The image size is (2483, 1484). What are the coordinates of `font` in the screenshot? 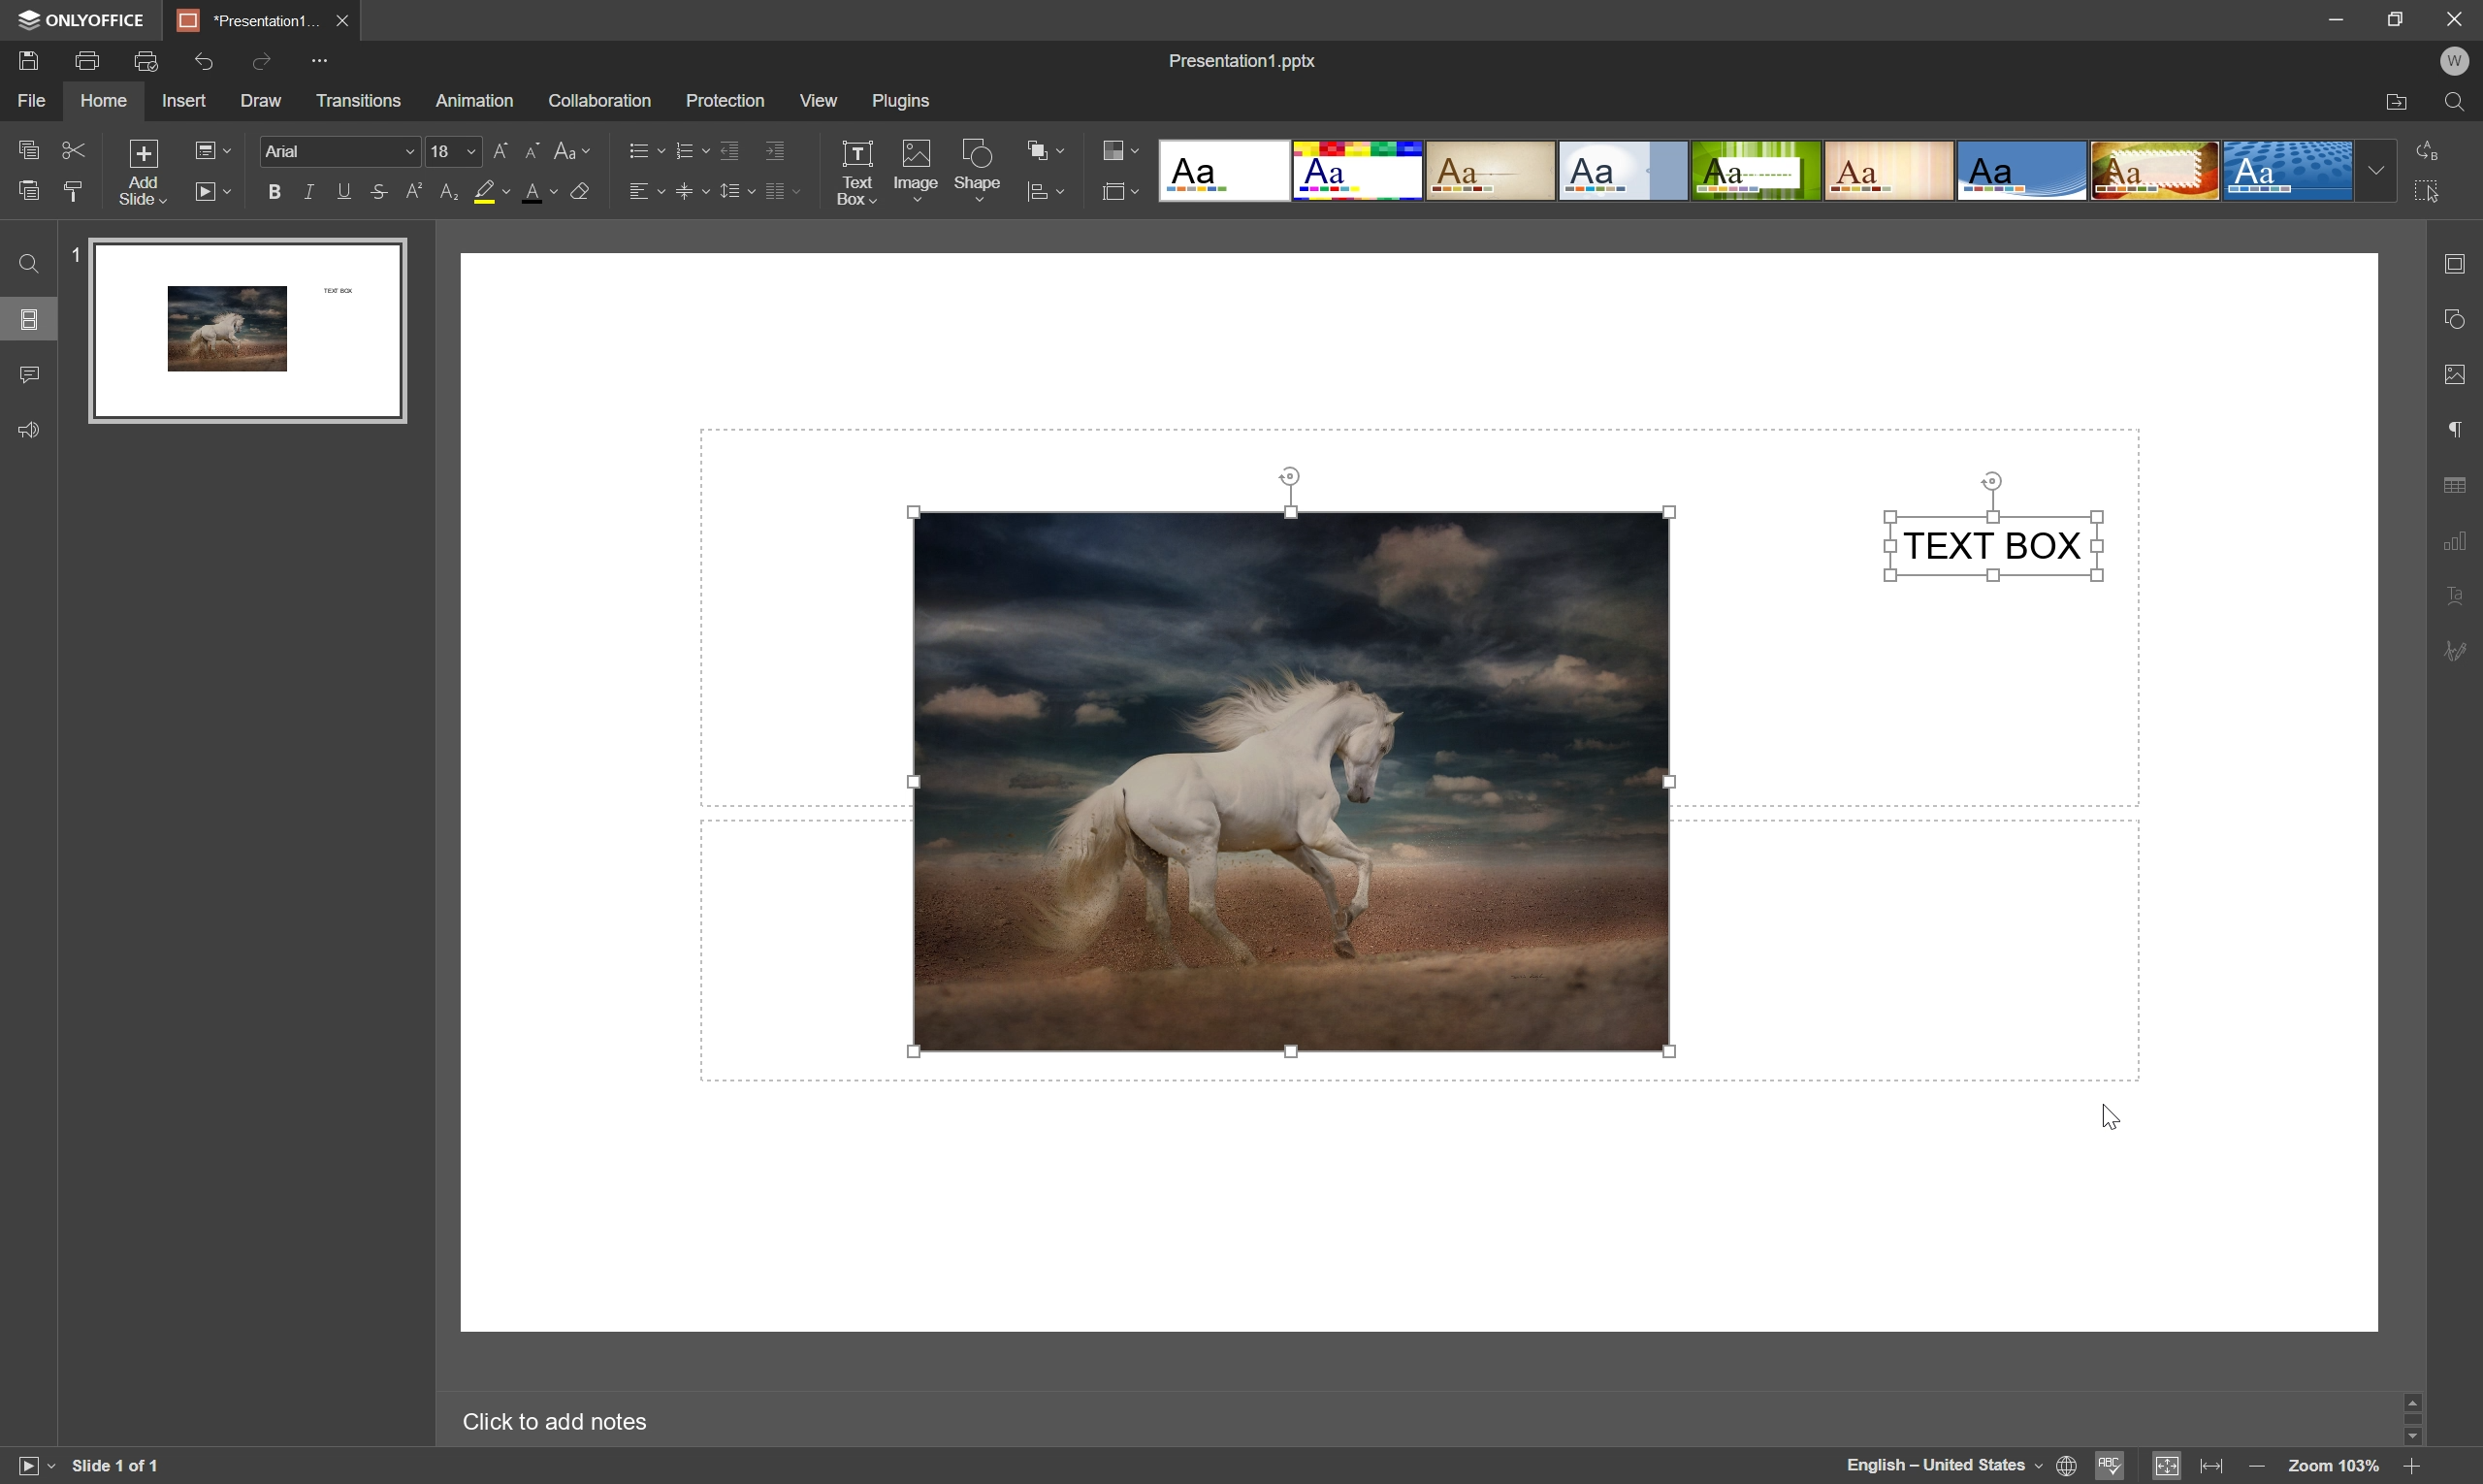 It's located at (337, 148).